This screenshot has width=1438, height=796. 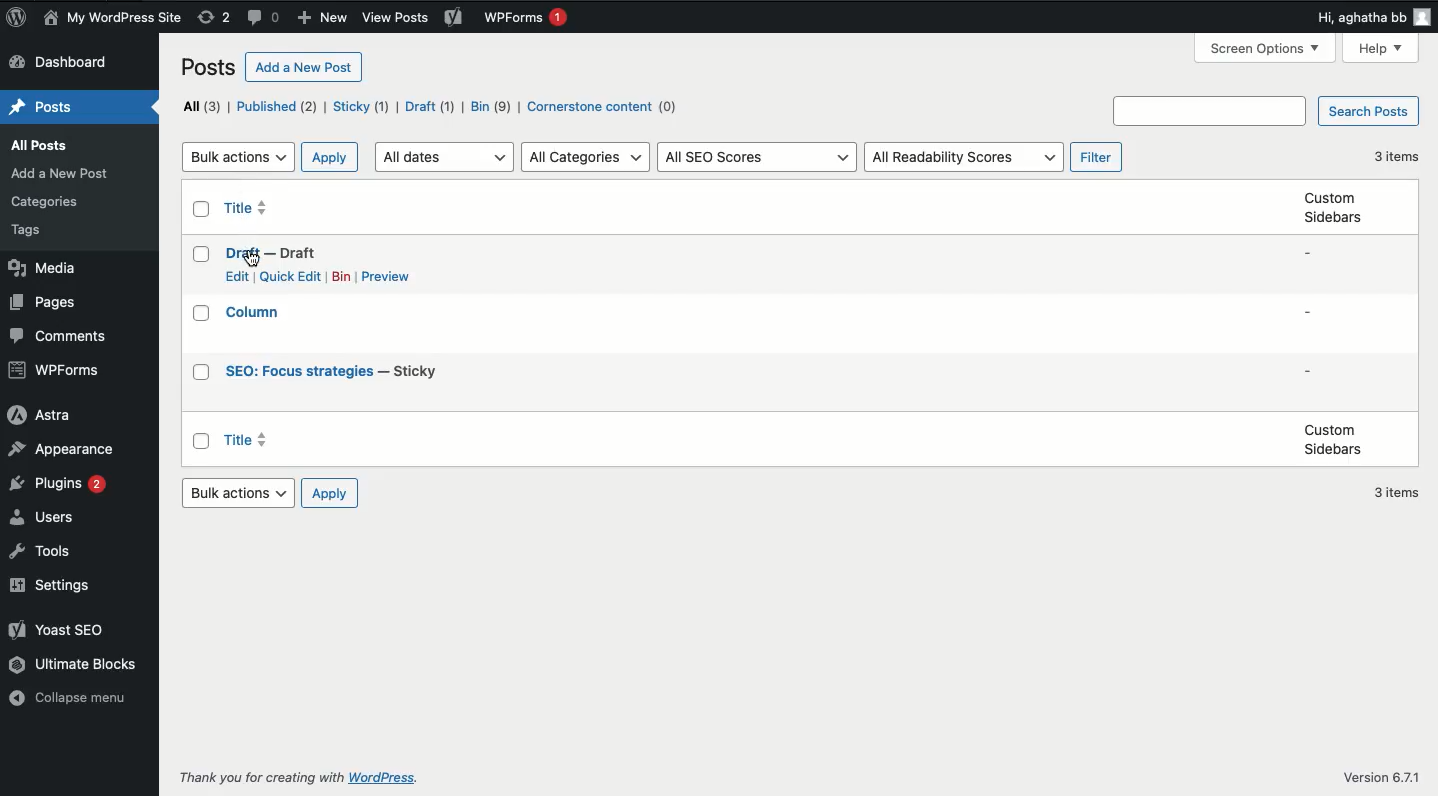 What do you see at coordinates (384, 778) in the screenshot?
I see `wordpress` at bounding box center [384, 778].